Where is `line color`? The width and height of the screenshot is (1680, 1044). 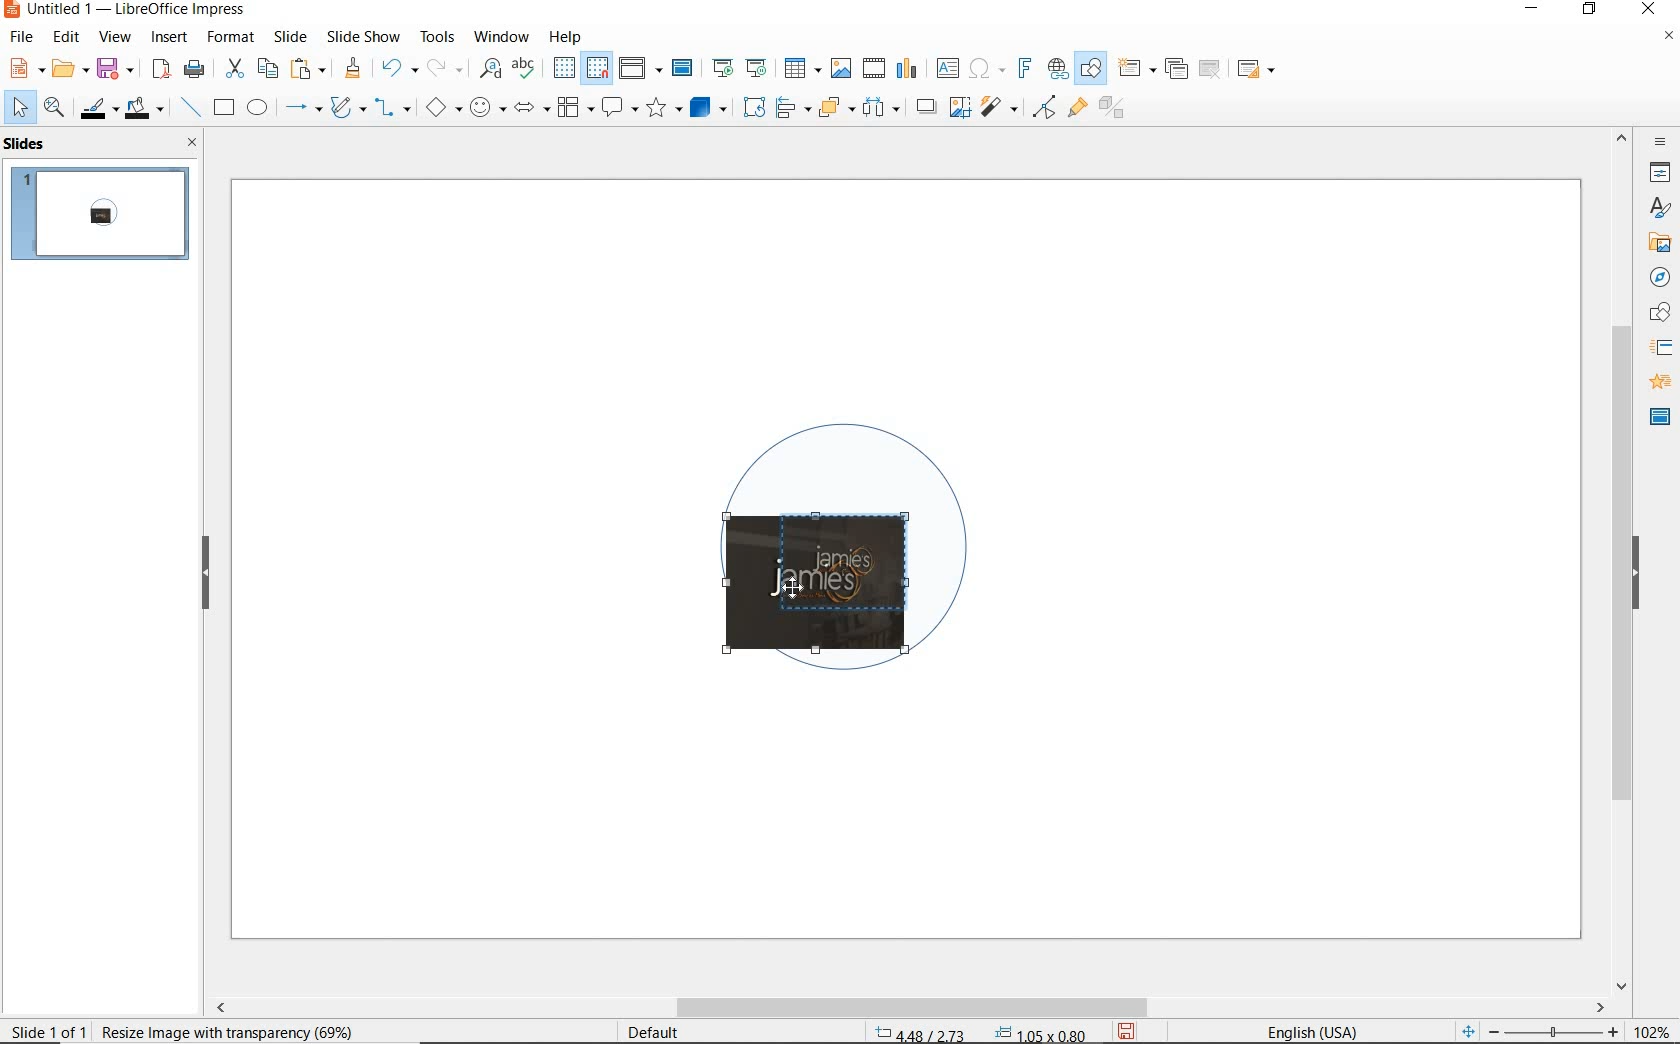
line color is located at coordinates (97, 108).